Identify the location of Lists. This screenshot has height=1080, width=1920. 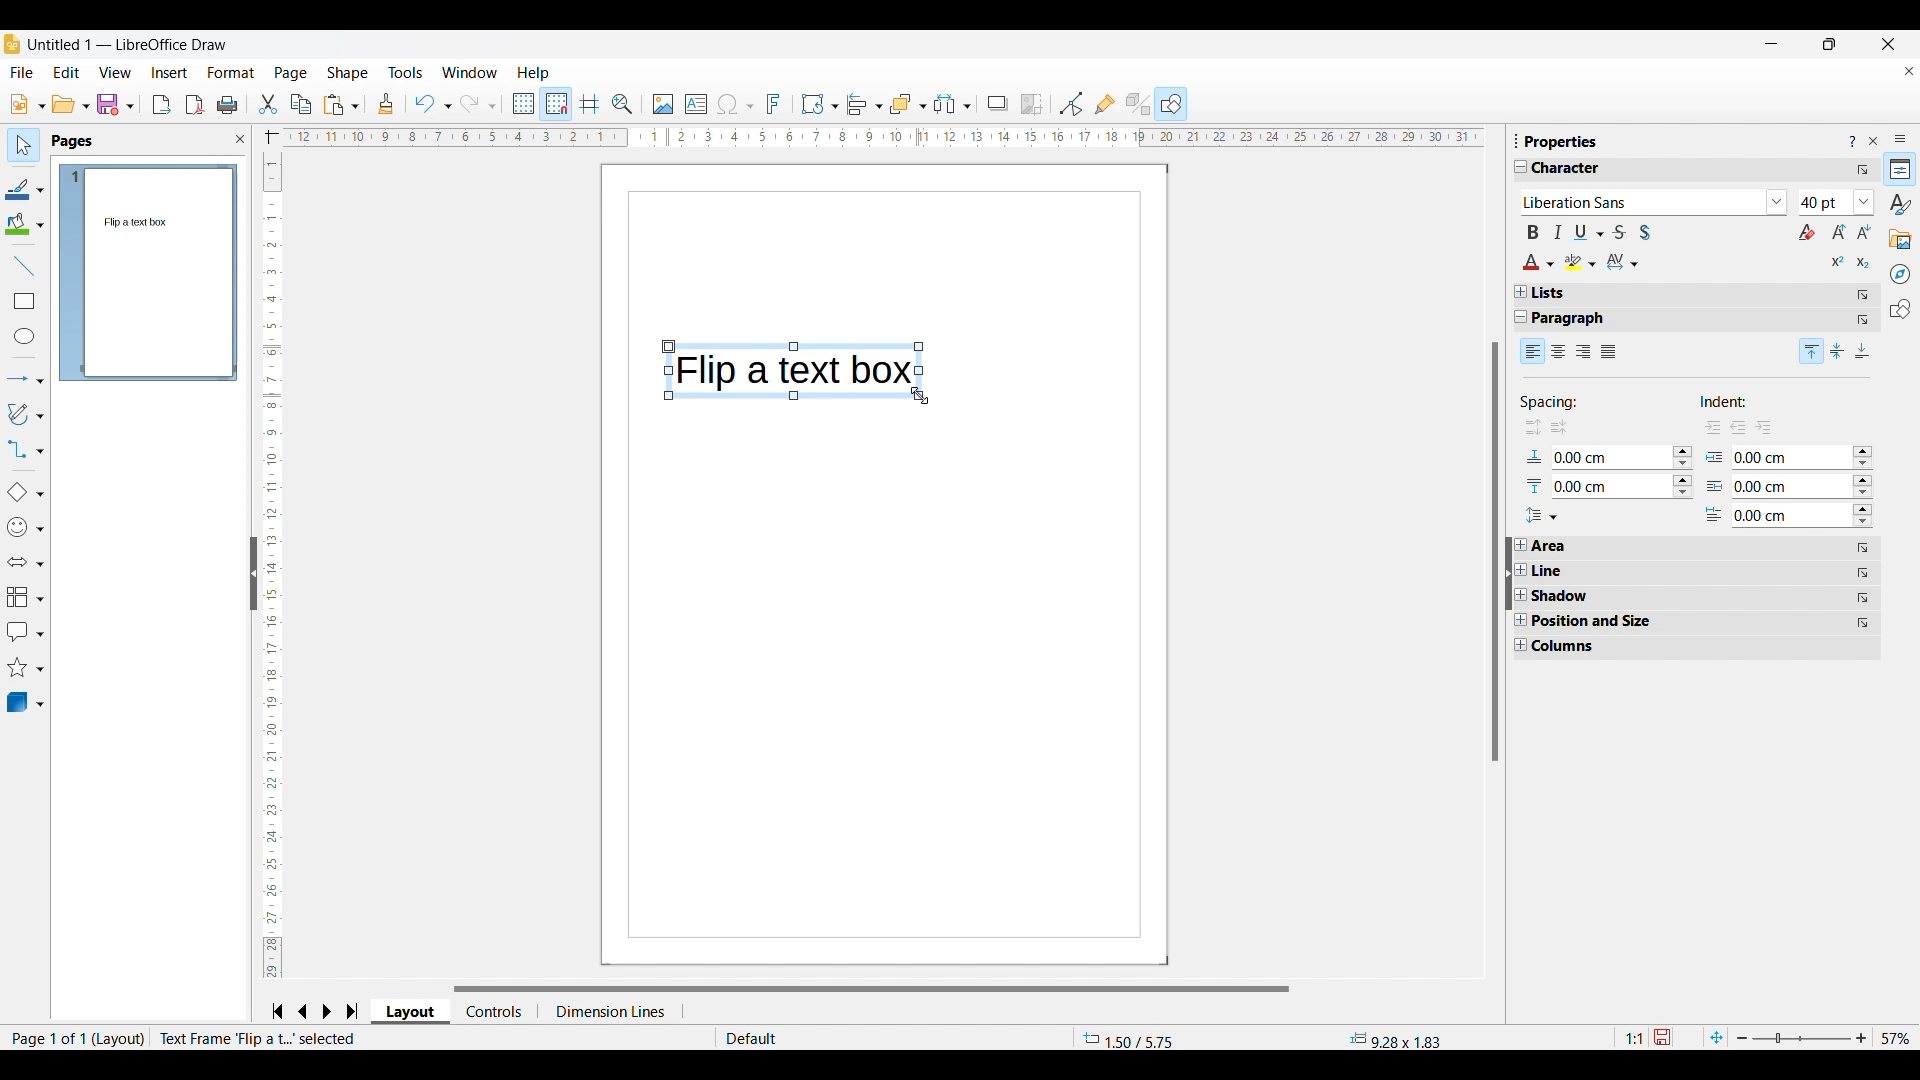
(1549, 293).